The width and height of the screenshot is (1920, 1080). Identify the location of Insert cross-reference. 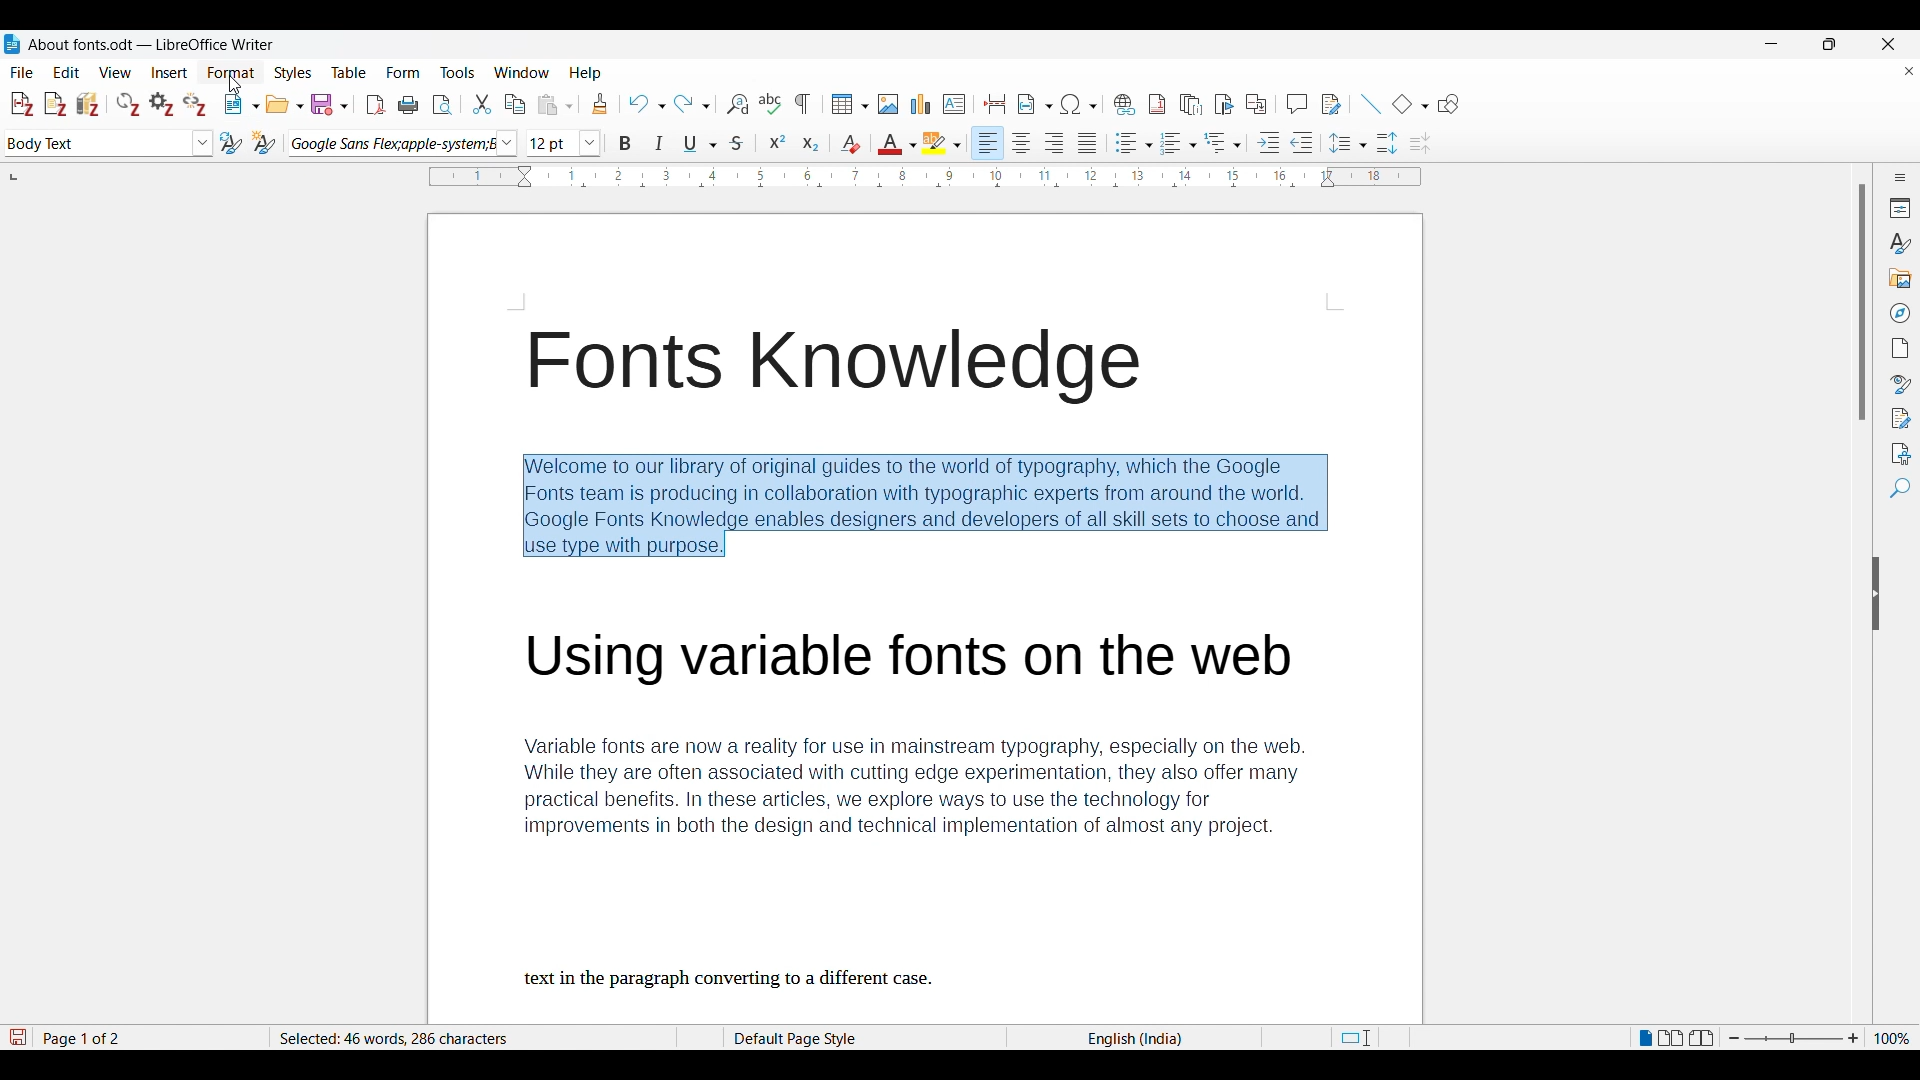
(1256, 104).